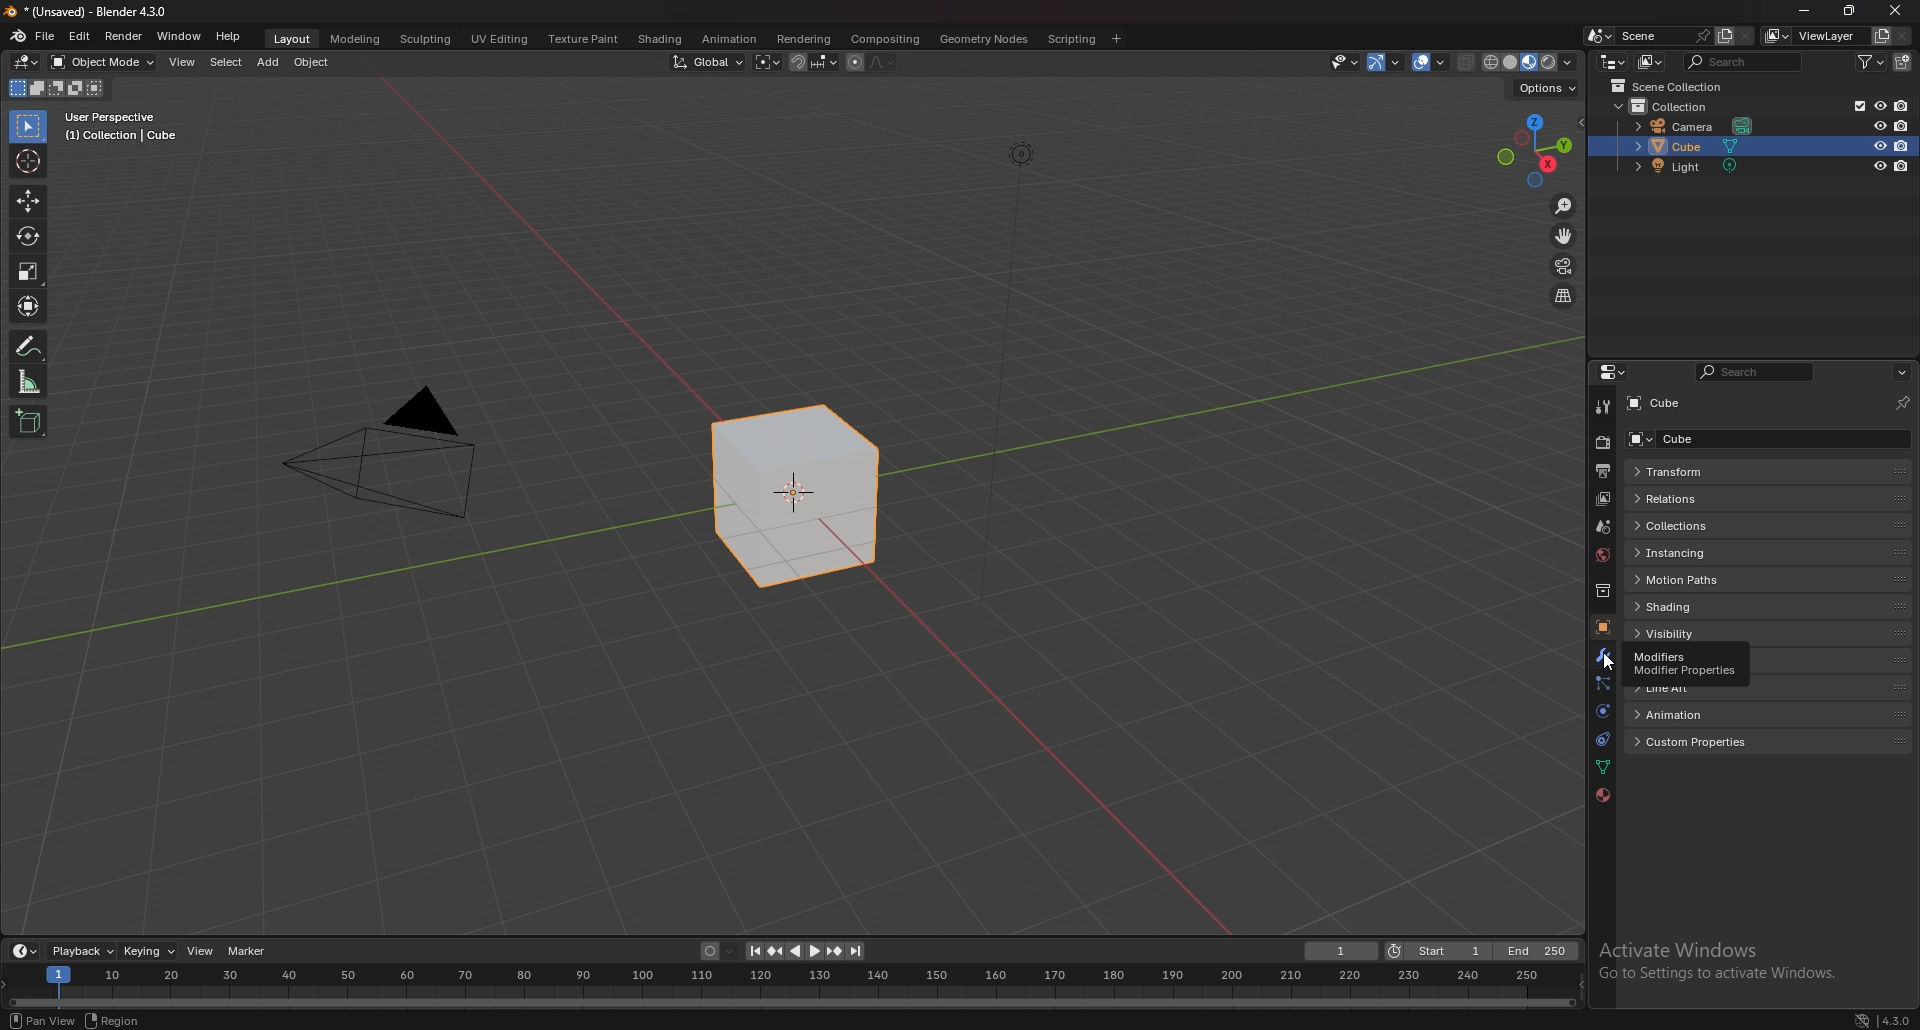  Describe the element at coordinates (498, 38) in the screenshot. I see `uv editing` at that location.